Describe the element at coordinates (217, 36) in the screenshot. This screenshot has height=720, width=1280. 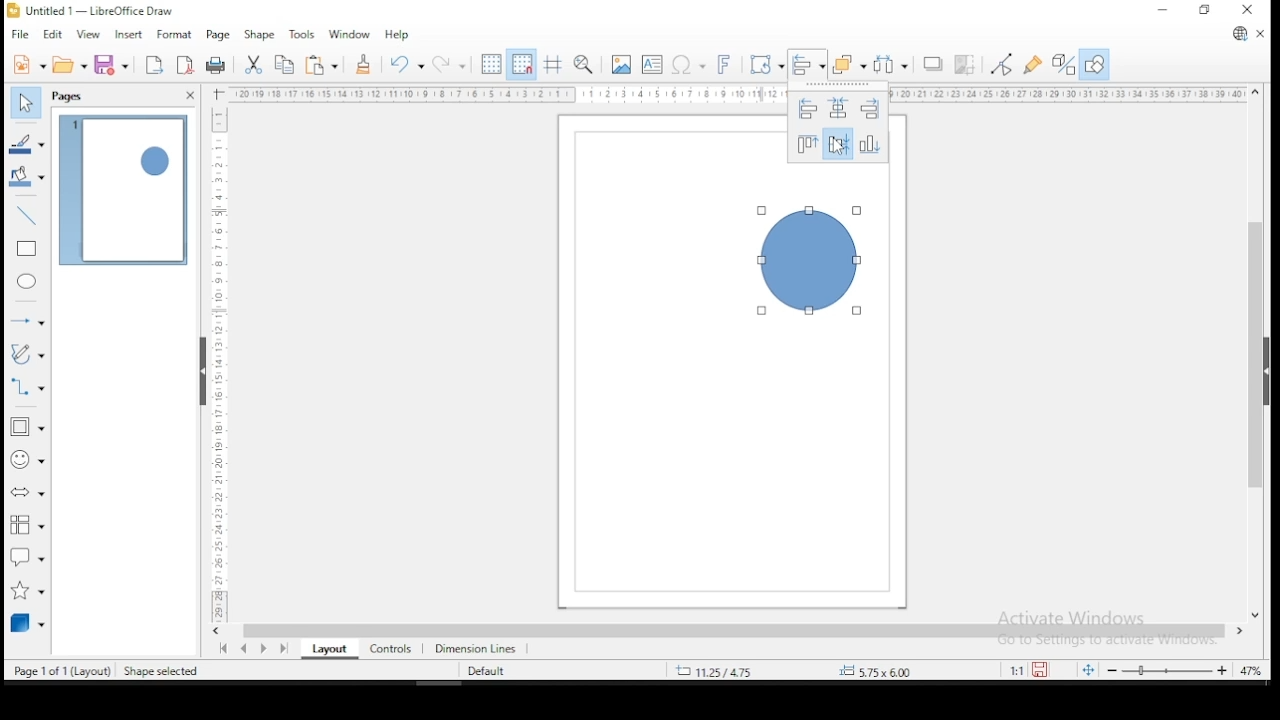
I see `page` at that location.